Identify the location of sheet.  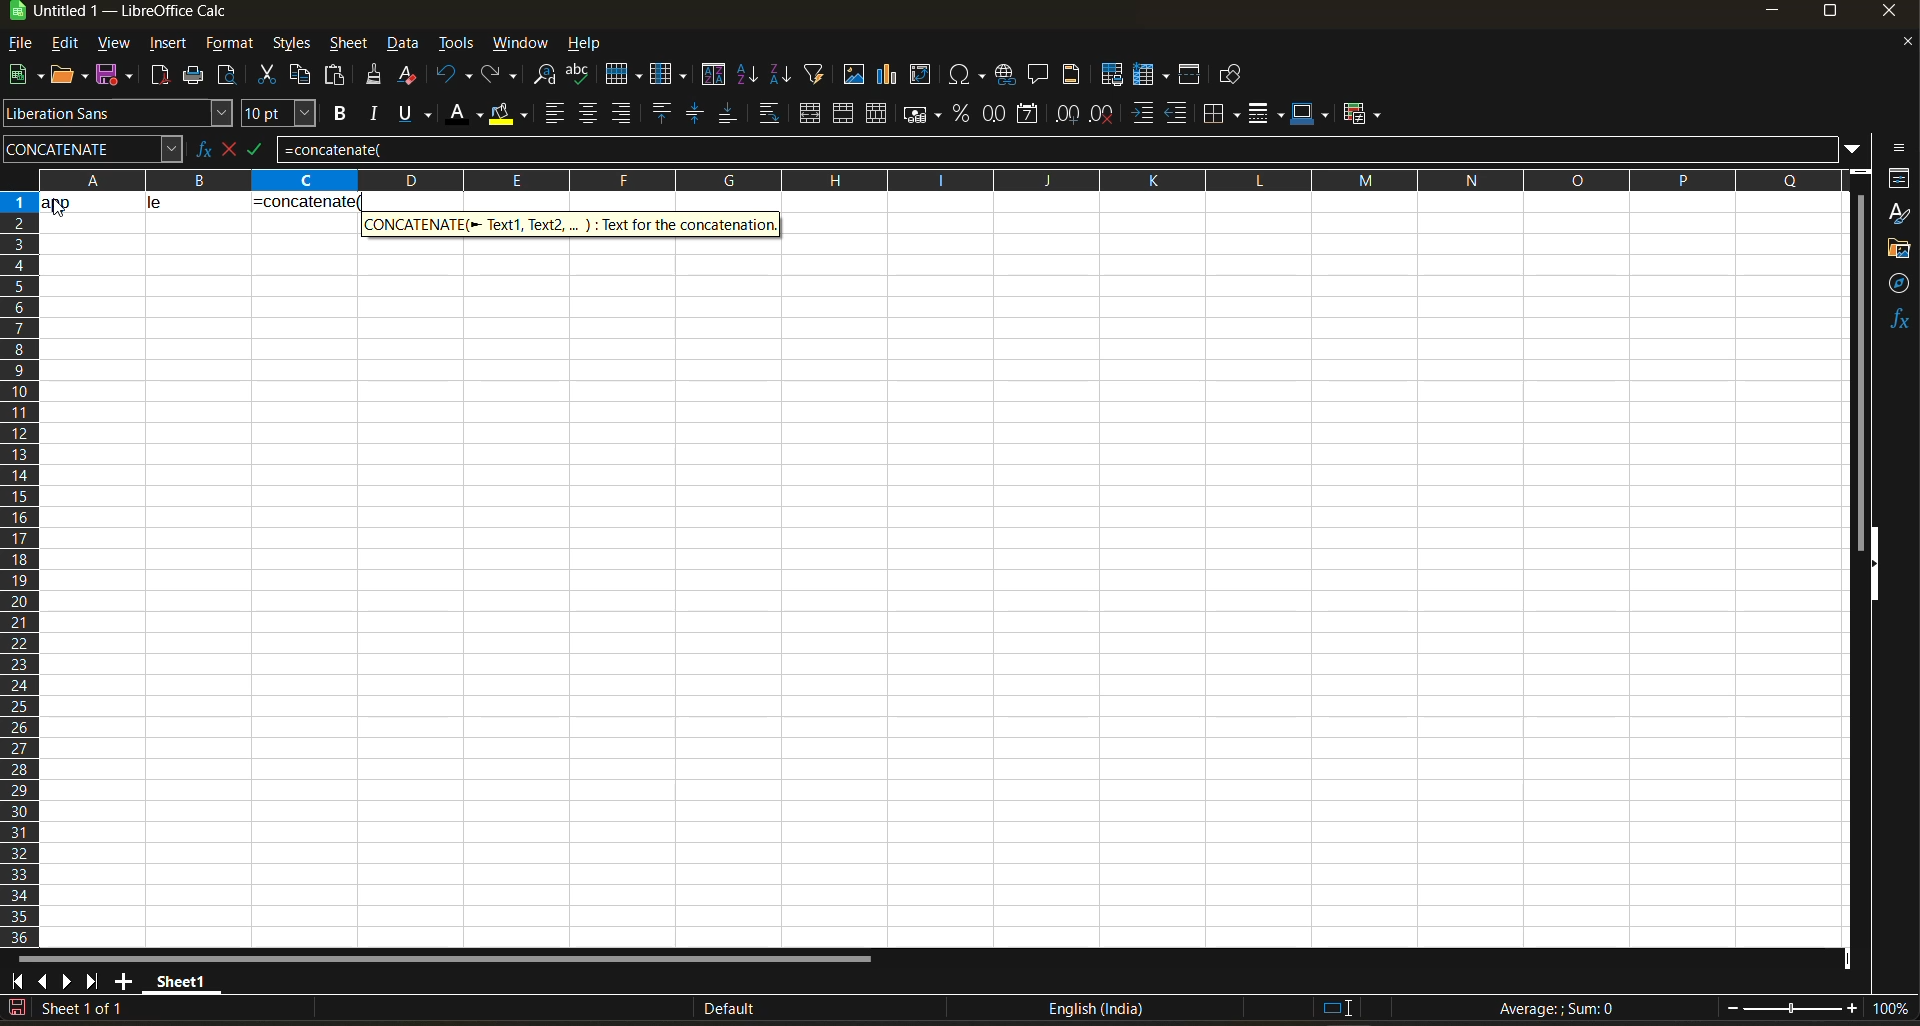
(348, 43).